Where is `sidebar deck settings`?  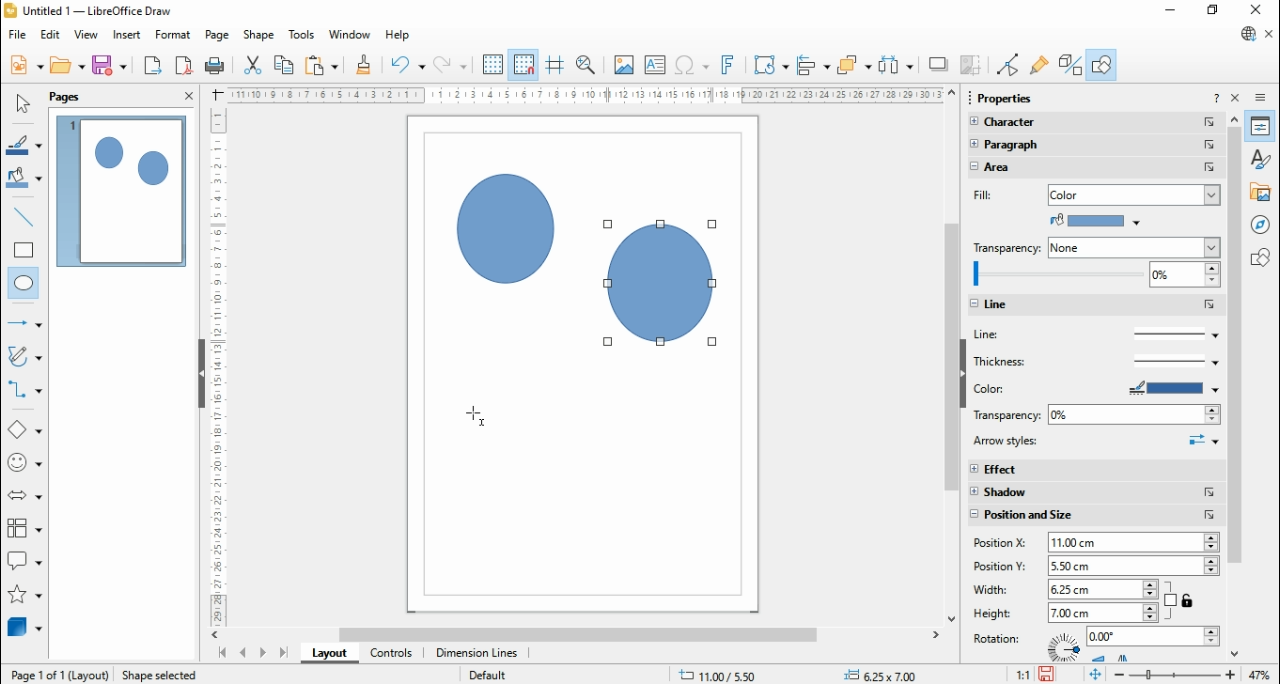 sidebar deck settings is located at coordinates (1262, 98).